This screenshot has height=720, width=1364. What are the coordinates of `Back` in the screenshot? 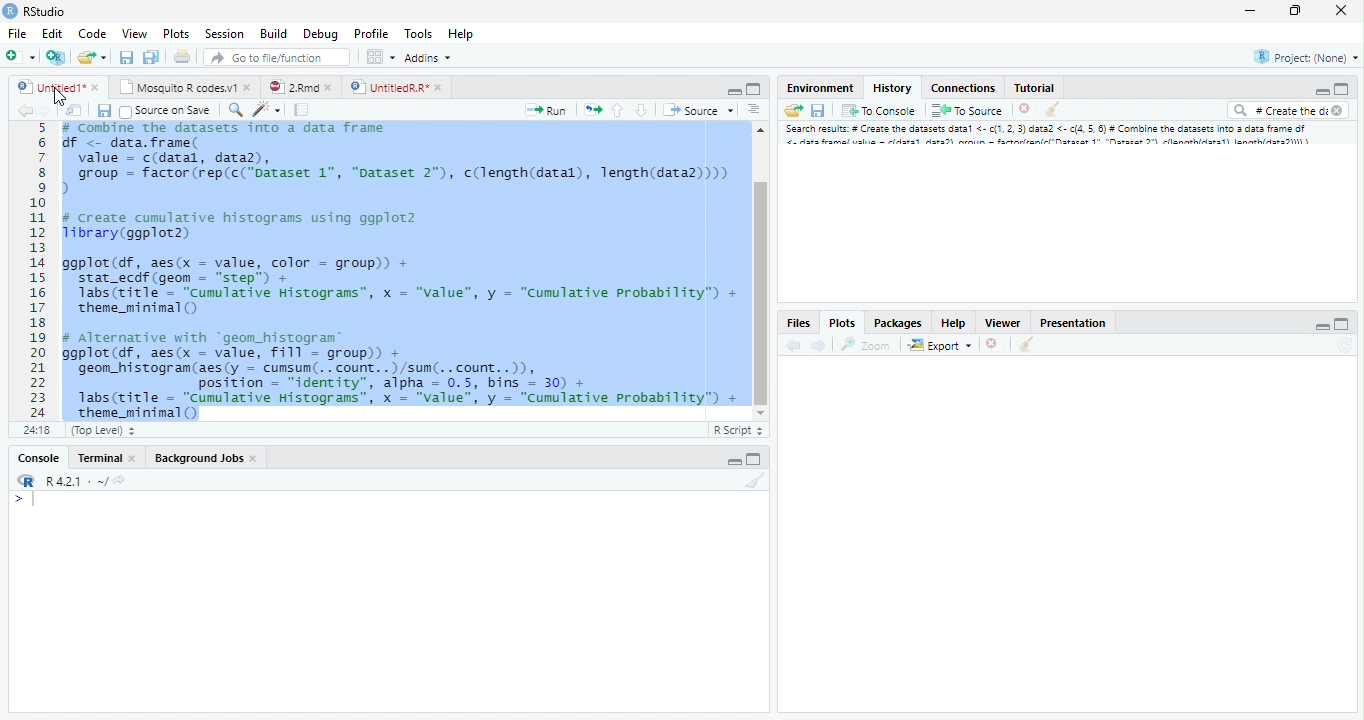 It's located at (17, 113).